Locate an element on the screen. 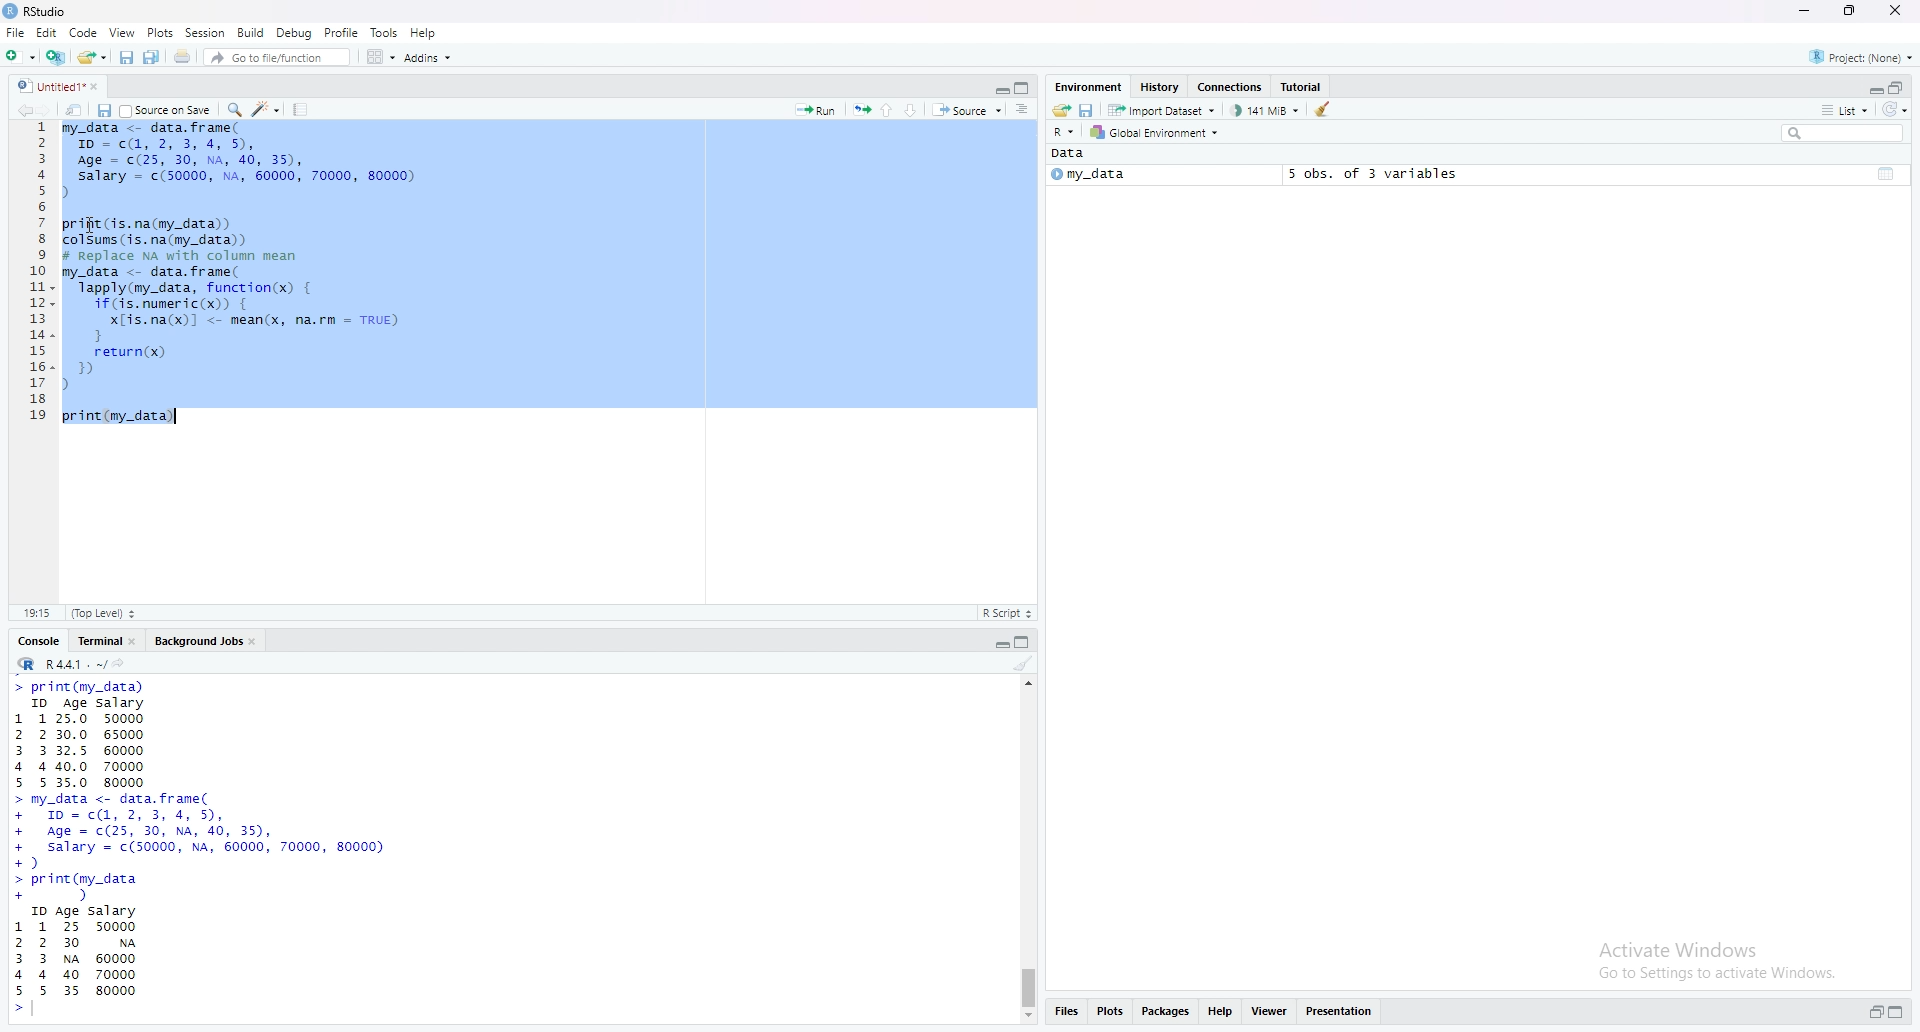 Image resolution: width=1920 pixels, height=1032 pixels. save current document is located at coordinates (103, 111).